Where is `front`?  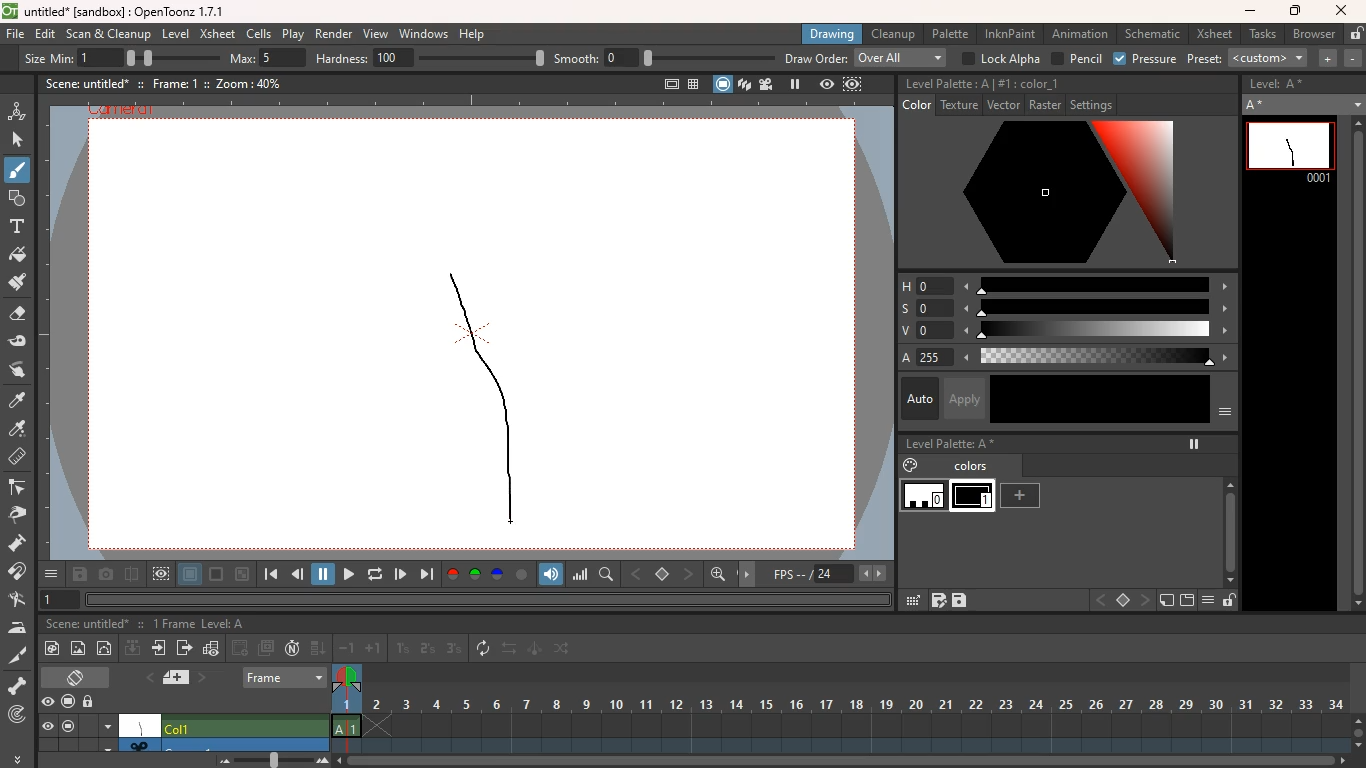
front is located at coordinates (1147, 600).